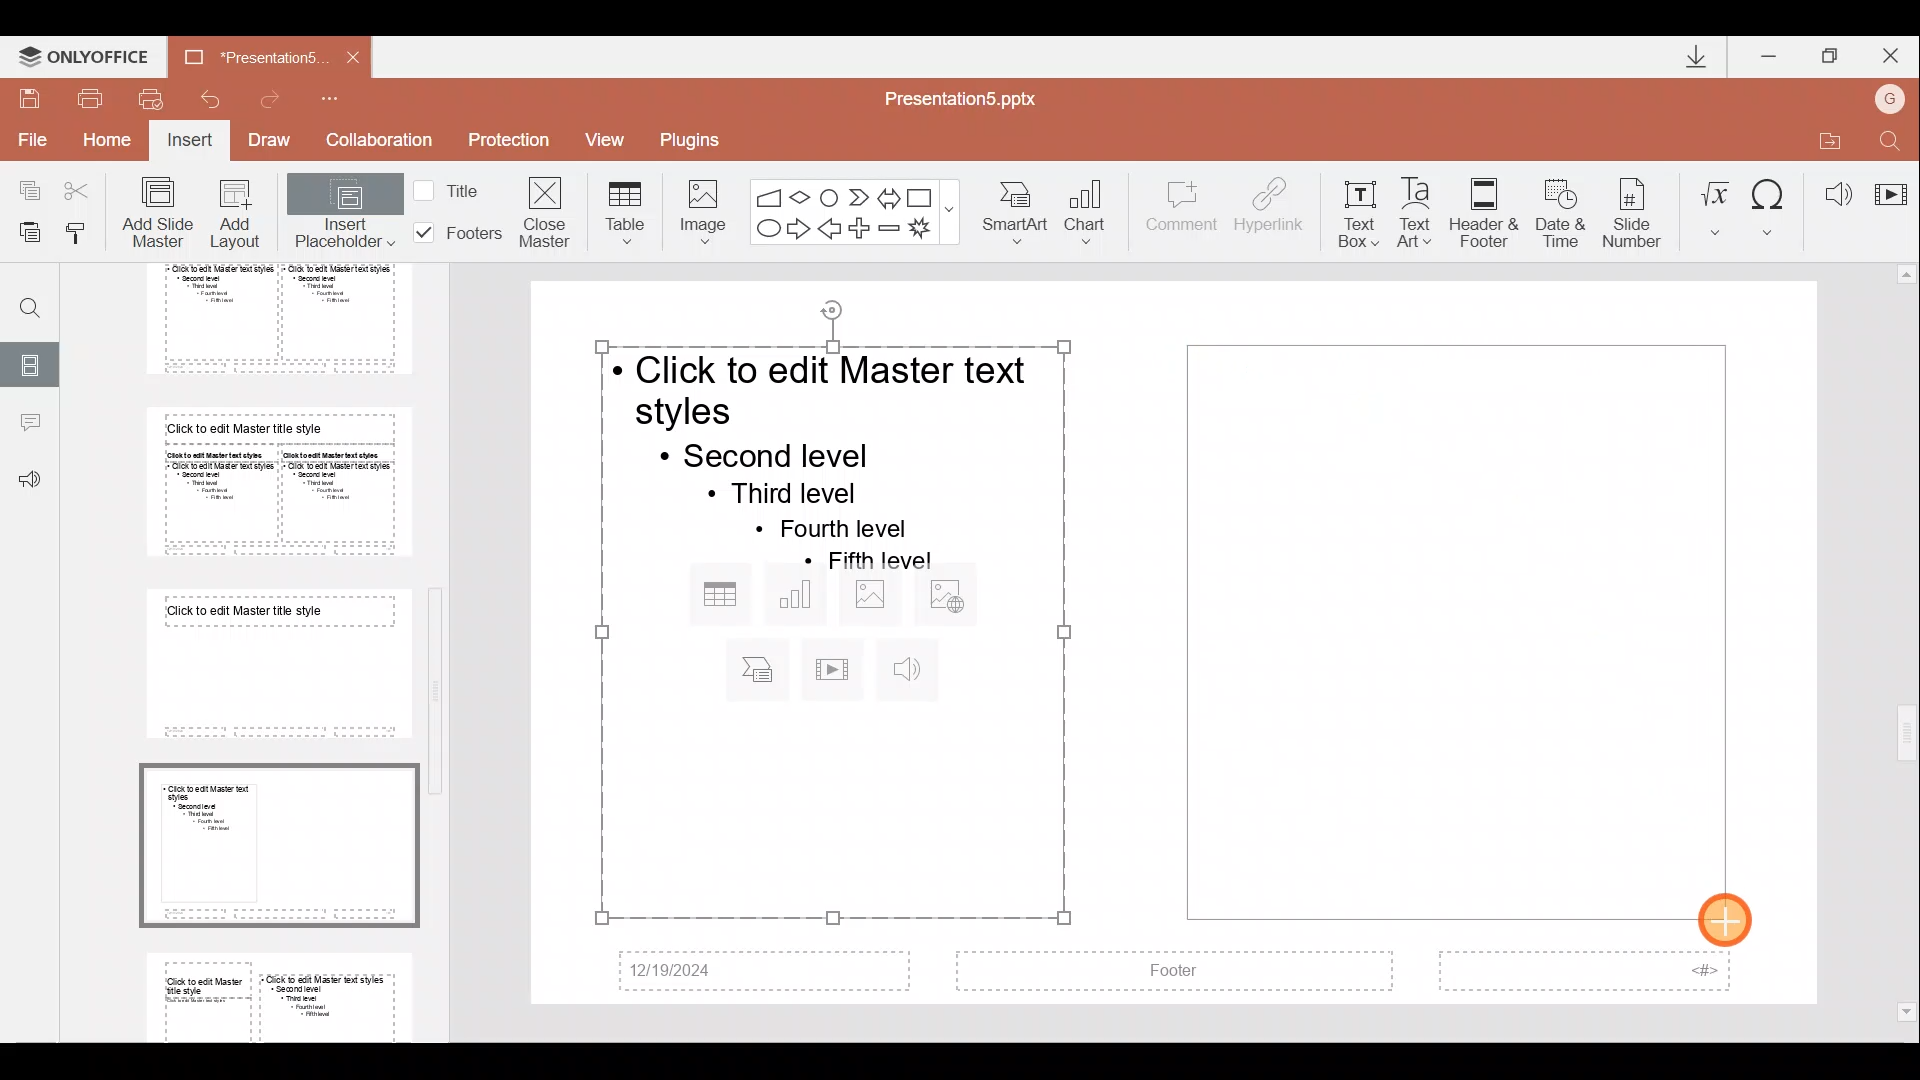 This screenshot has width=1920, height=1080. What do you see at coordinates (1182, 215) in the screenshot?
I see `Comment` at bounding box center [1182, 215].